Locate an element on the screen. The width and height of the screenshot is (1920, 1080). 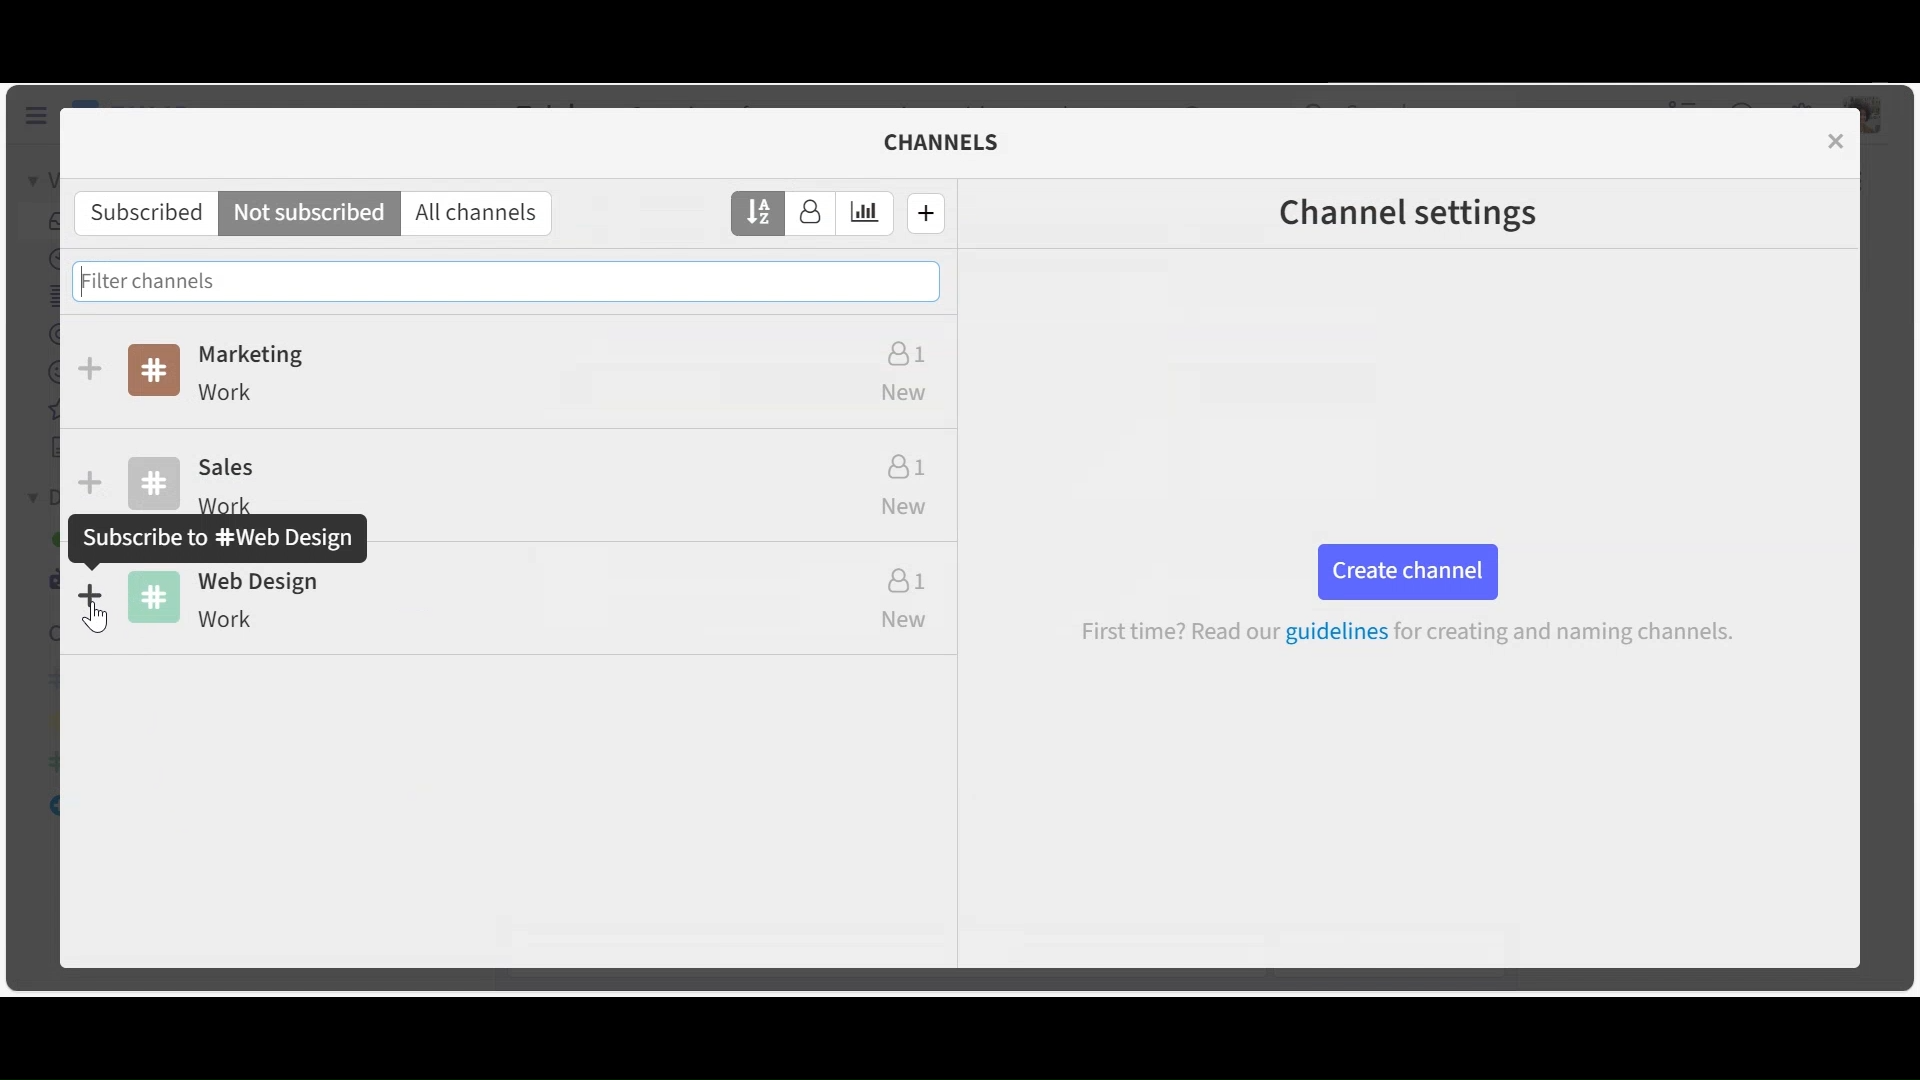
Close is located at coordinates (1832, 142).